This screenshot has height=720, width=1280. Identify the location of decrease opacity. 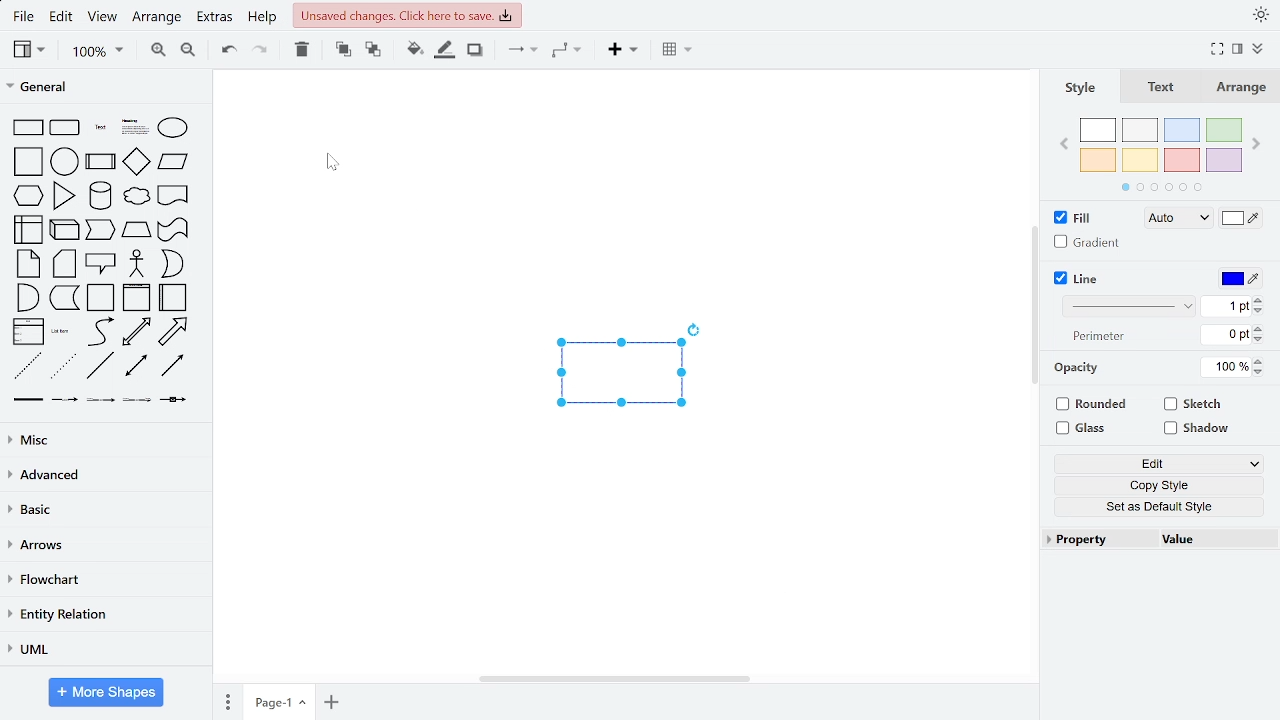
(1261, 373).